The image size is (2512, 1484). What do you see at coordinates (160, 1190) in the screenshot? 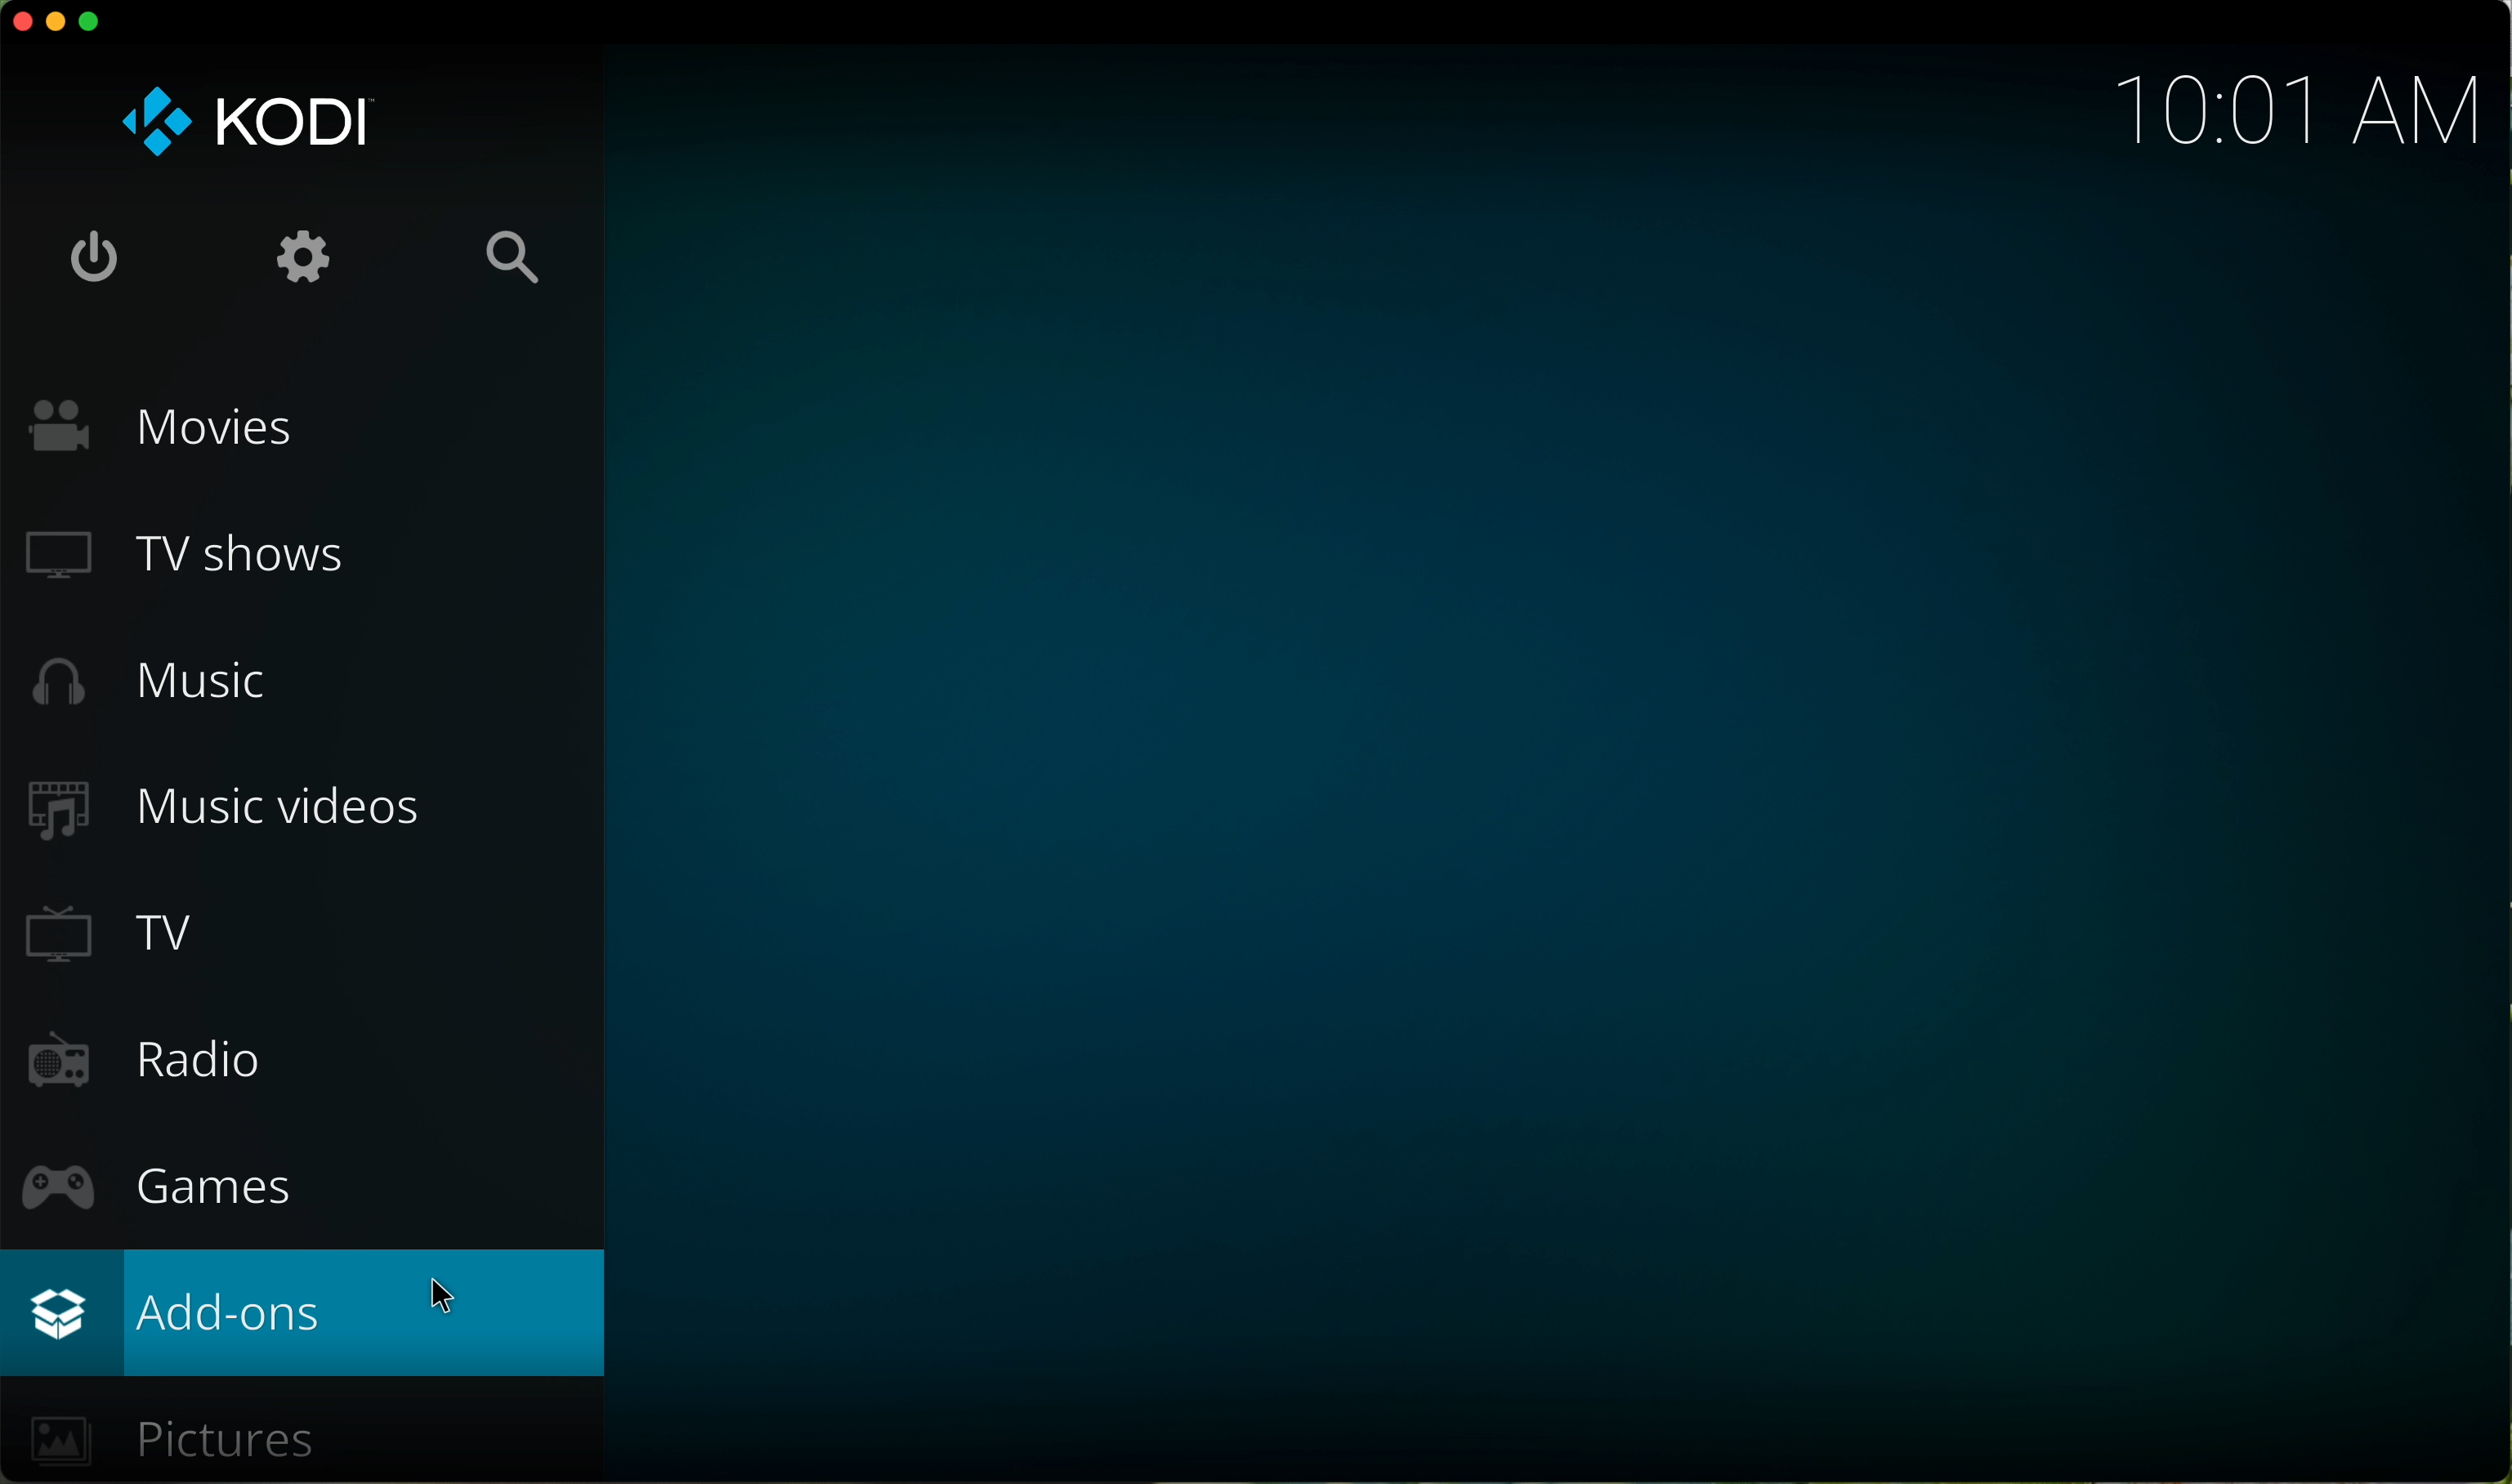
I see `games` at bounding box center [160, 1190].